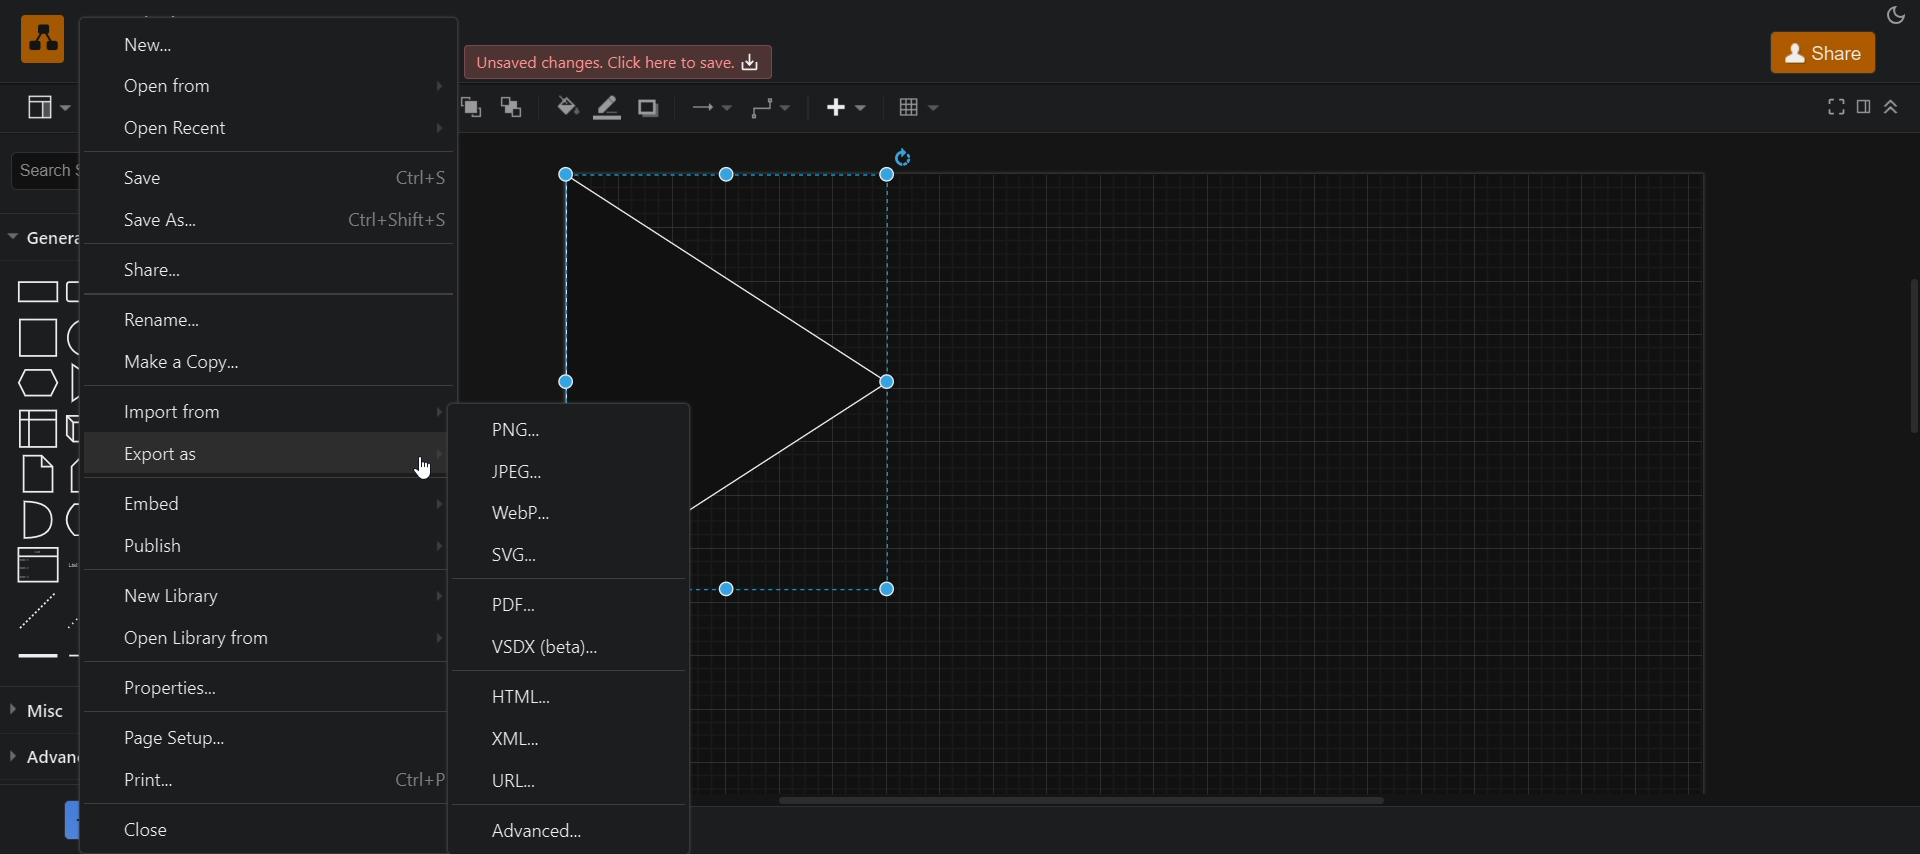 This screenshot has height=854, width=1920. Describe the element at coordinates (844, 109) in the screenshot. I see `insert` at that location.